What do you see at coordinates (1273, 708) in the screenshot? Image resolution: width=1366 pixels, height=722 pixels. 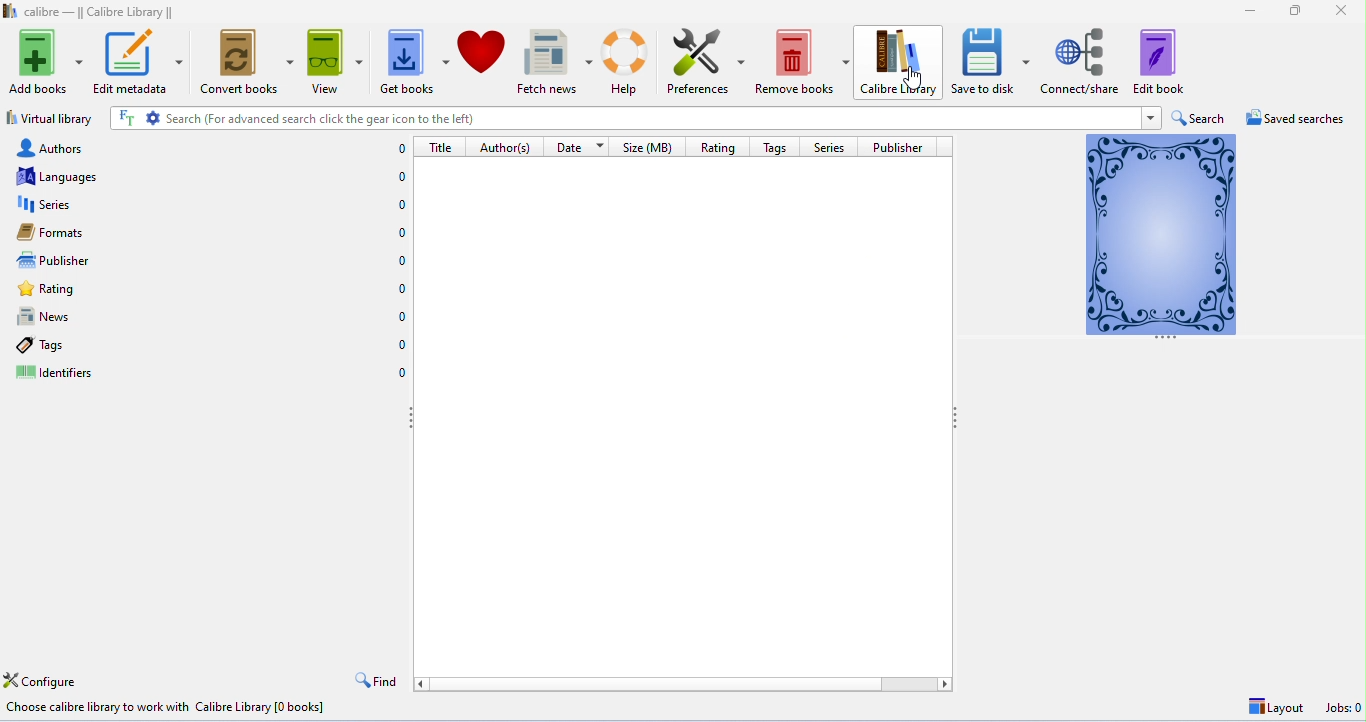 I see `layout` at bounding box center [1273, 708].